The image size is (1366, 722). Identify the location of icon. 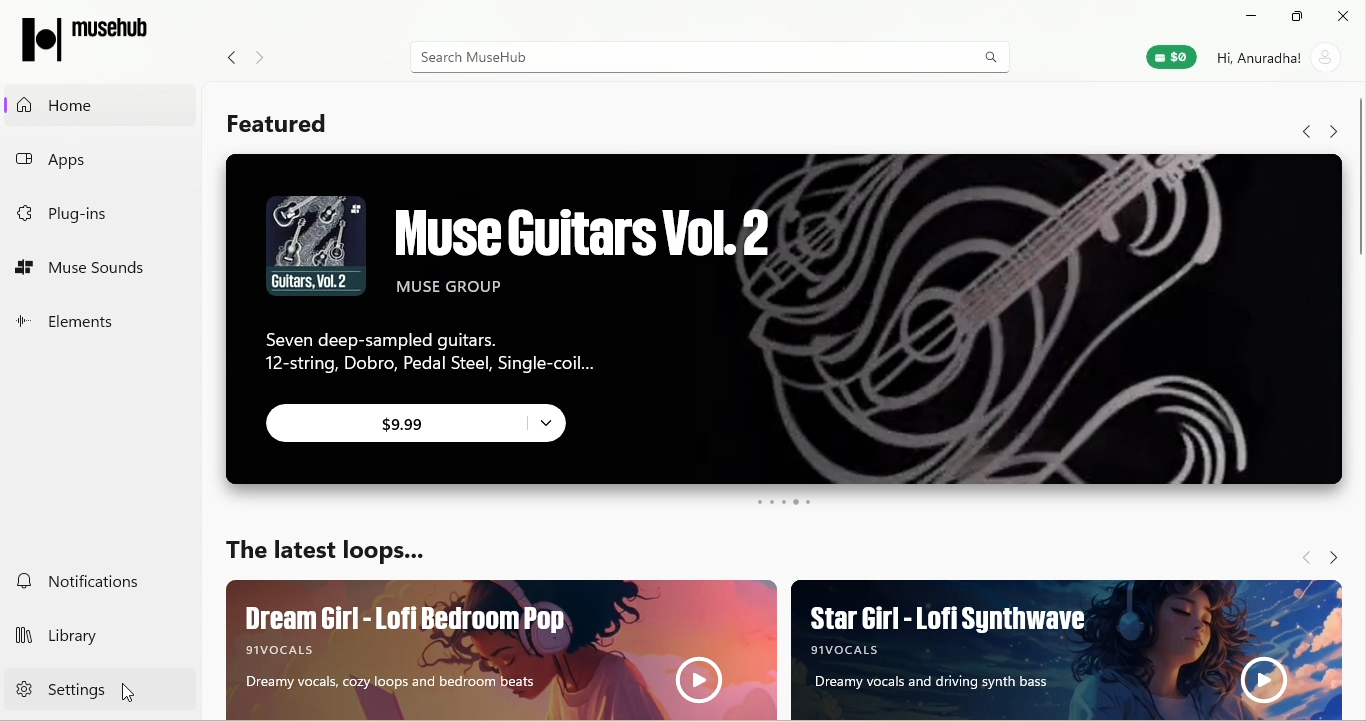
(85, 36).